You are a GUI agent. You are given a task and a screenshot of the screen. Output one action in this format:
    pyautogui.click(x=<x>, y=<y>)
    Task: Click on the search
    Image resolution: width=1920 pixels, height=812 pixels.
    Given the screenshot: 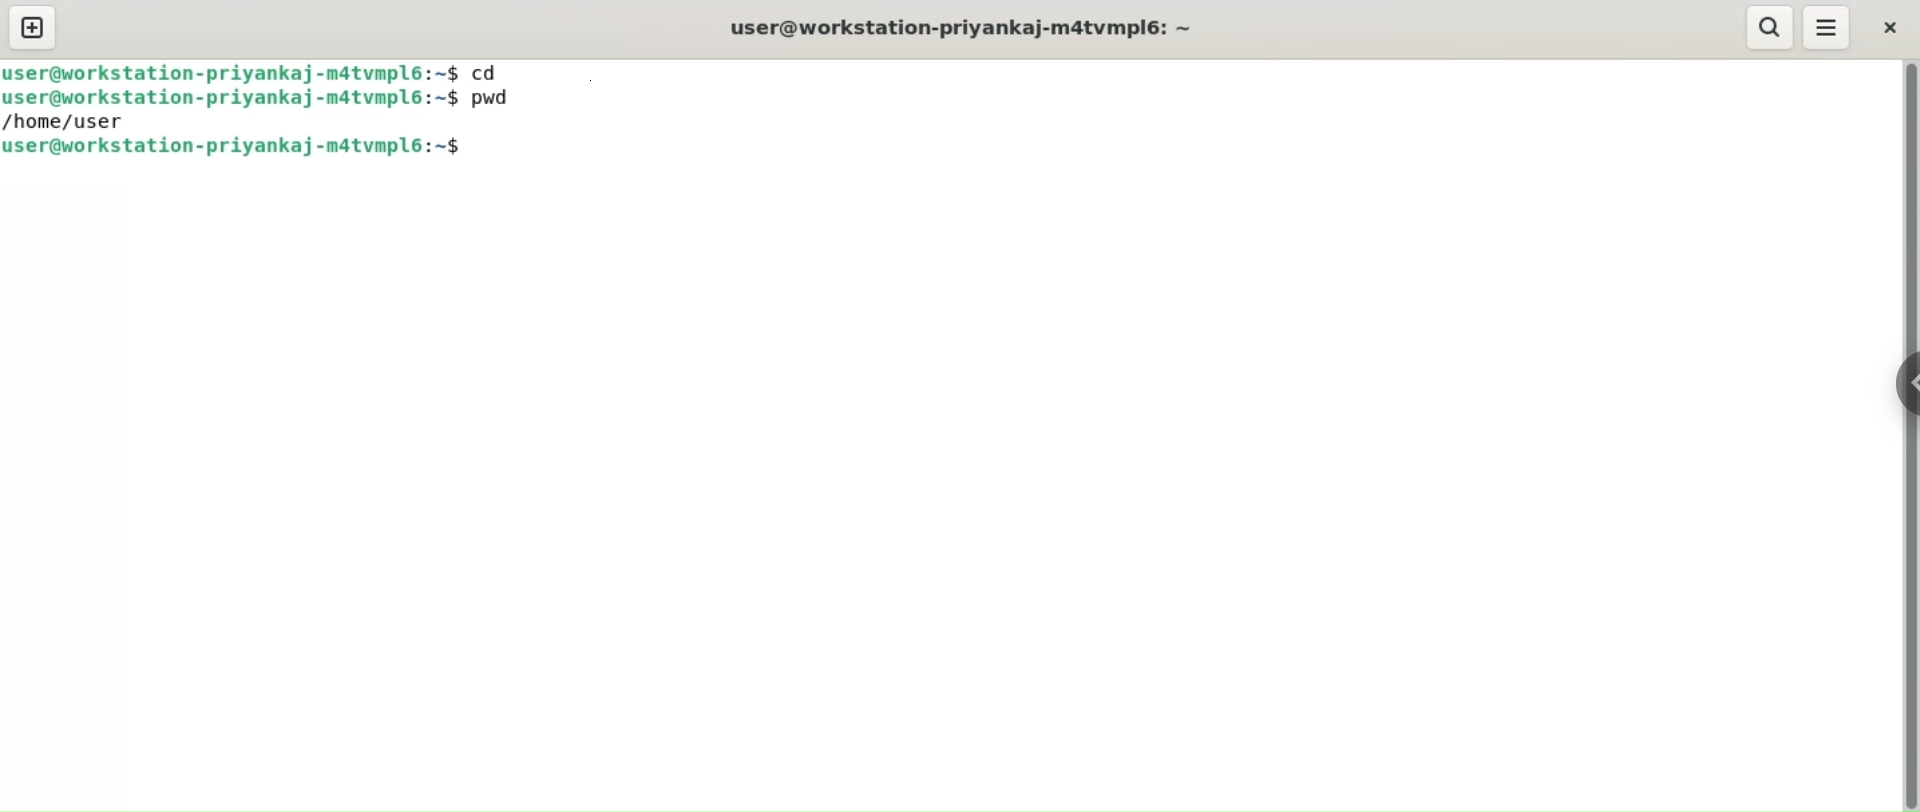 What is the action you would take?
    pyautogui.click(x=1771, y=28)
    